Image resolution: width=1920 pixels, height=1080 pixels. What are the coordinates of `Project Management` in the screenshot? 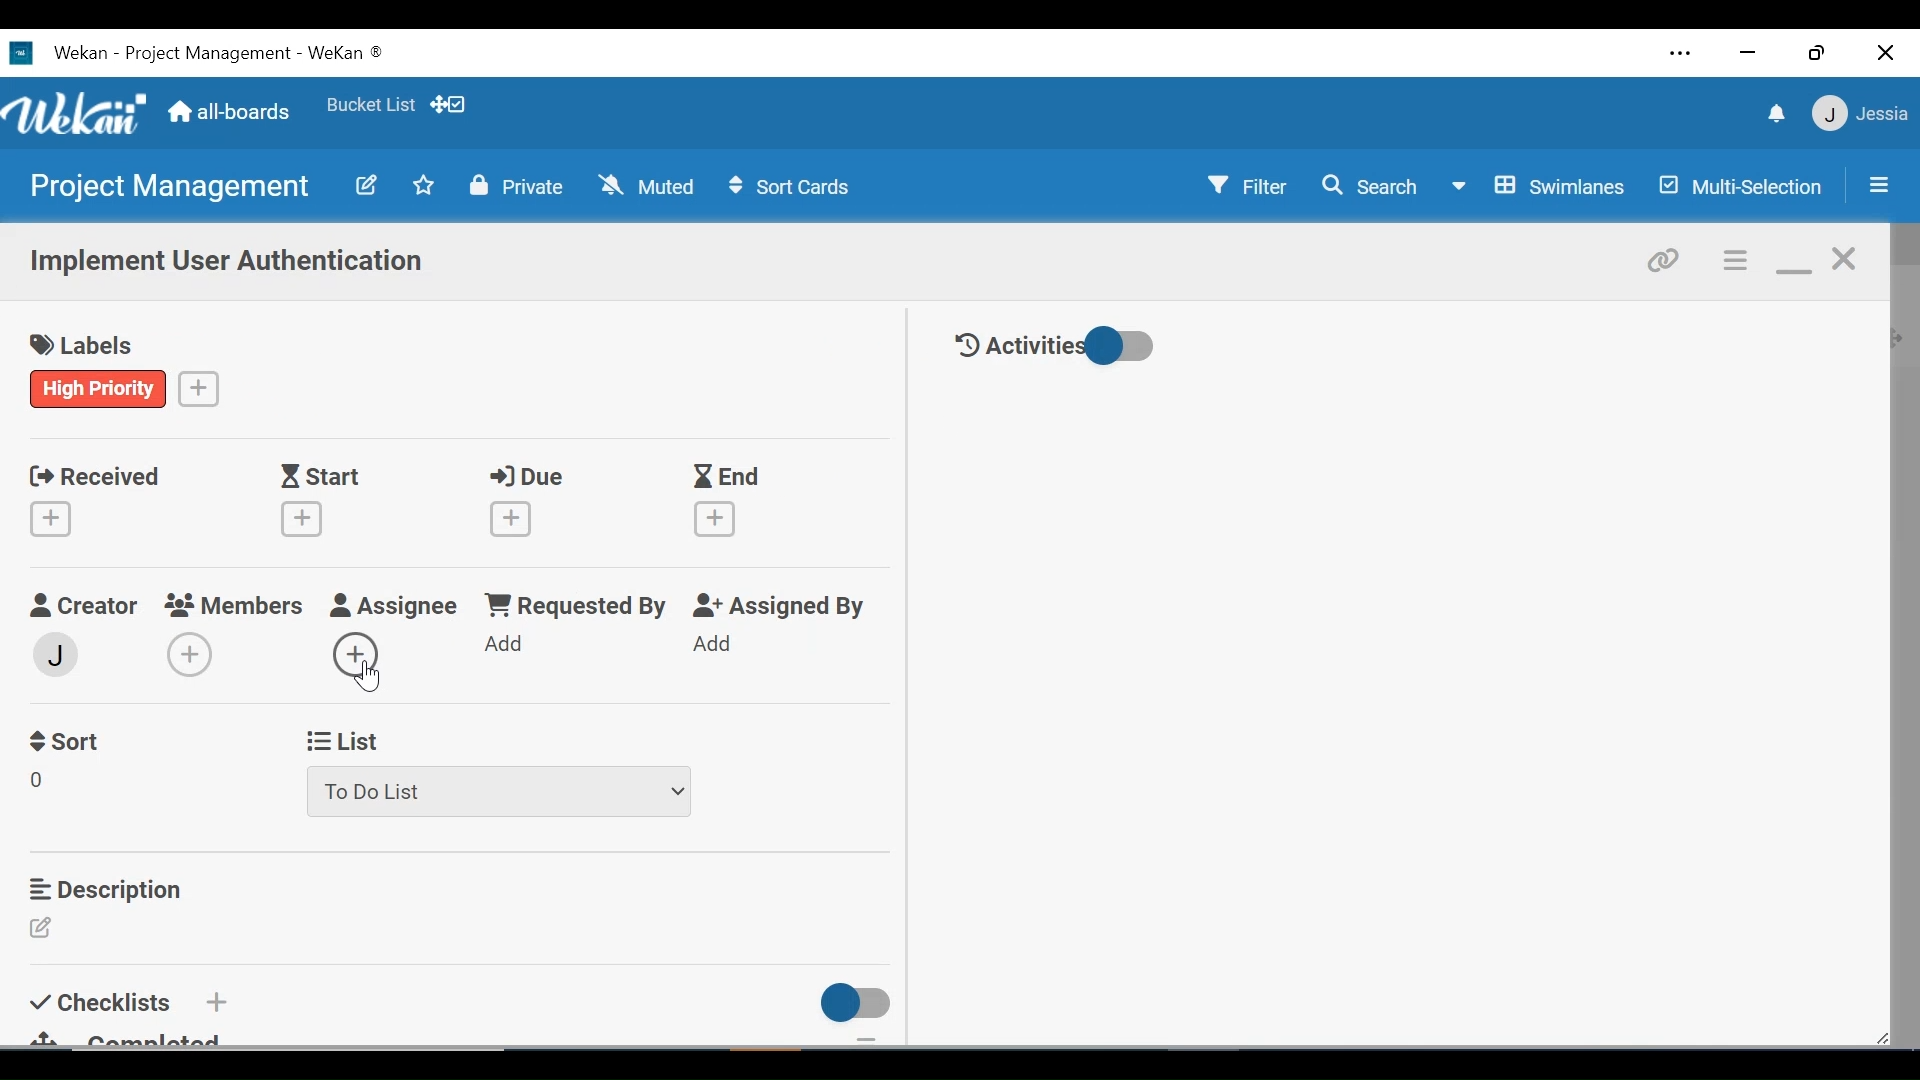 It's located at (166, 187).